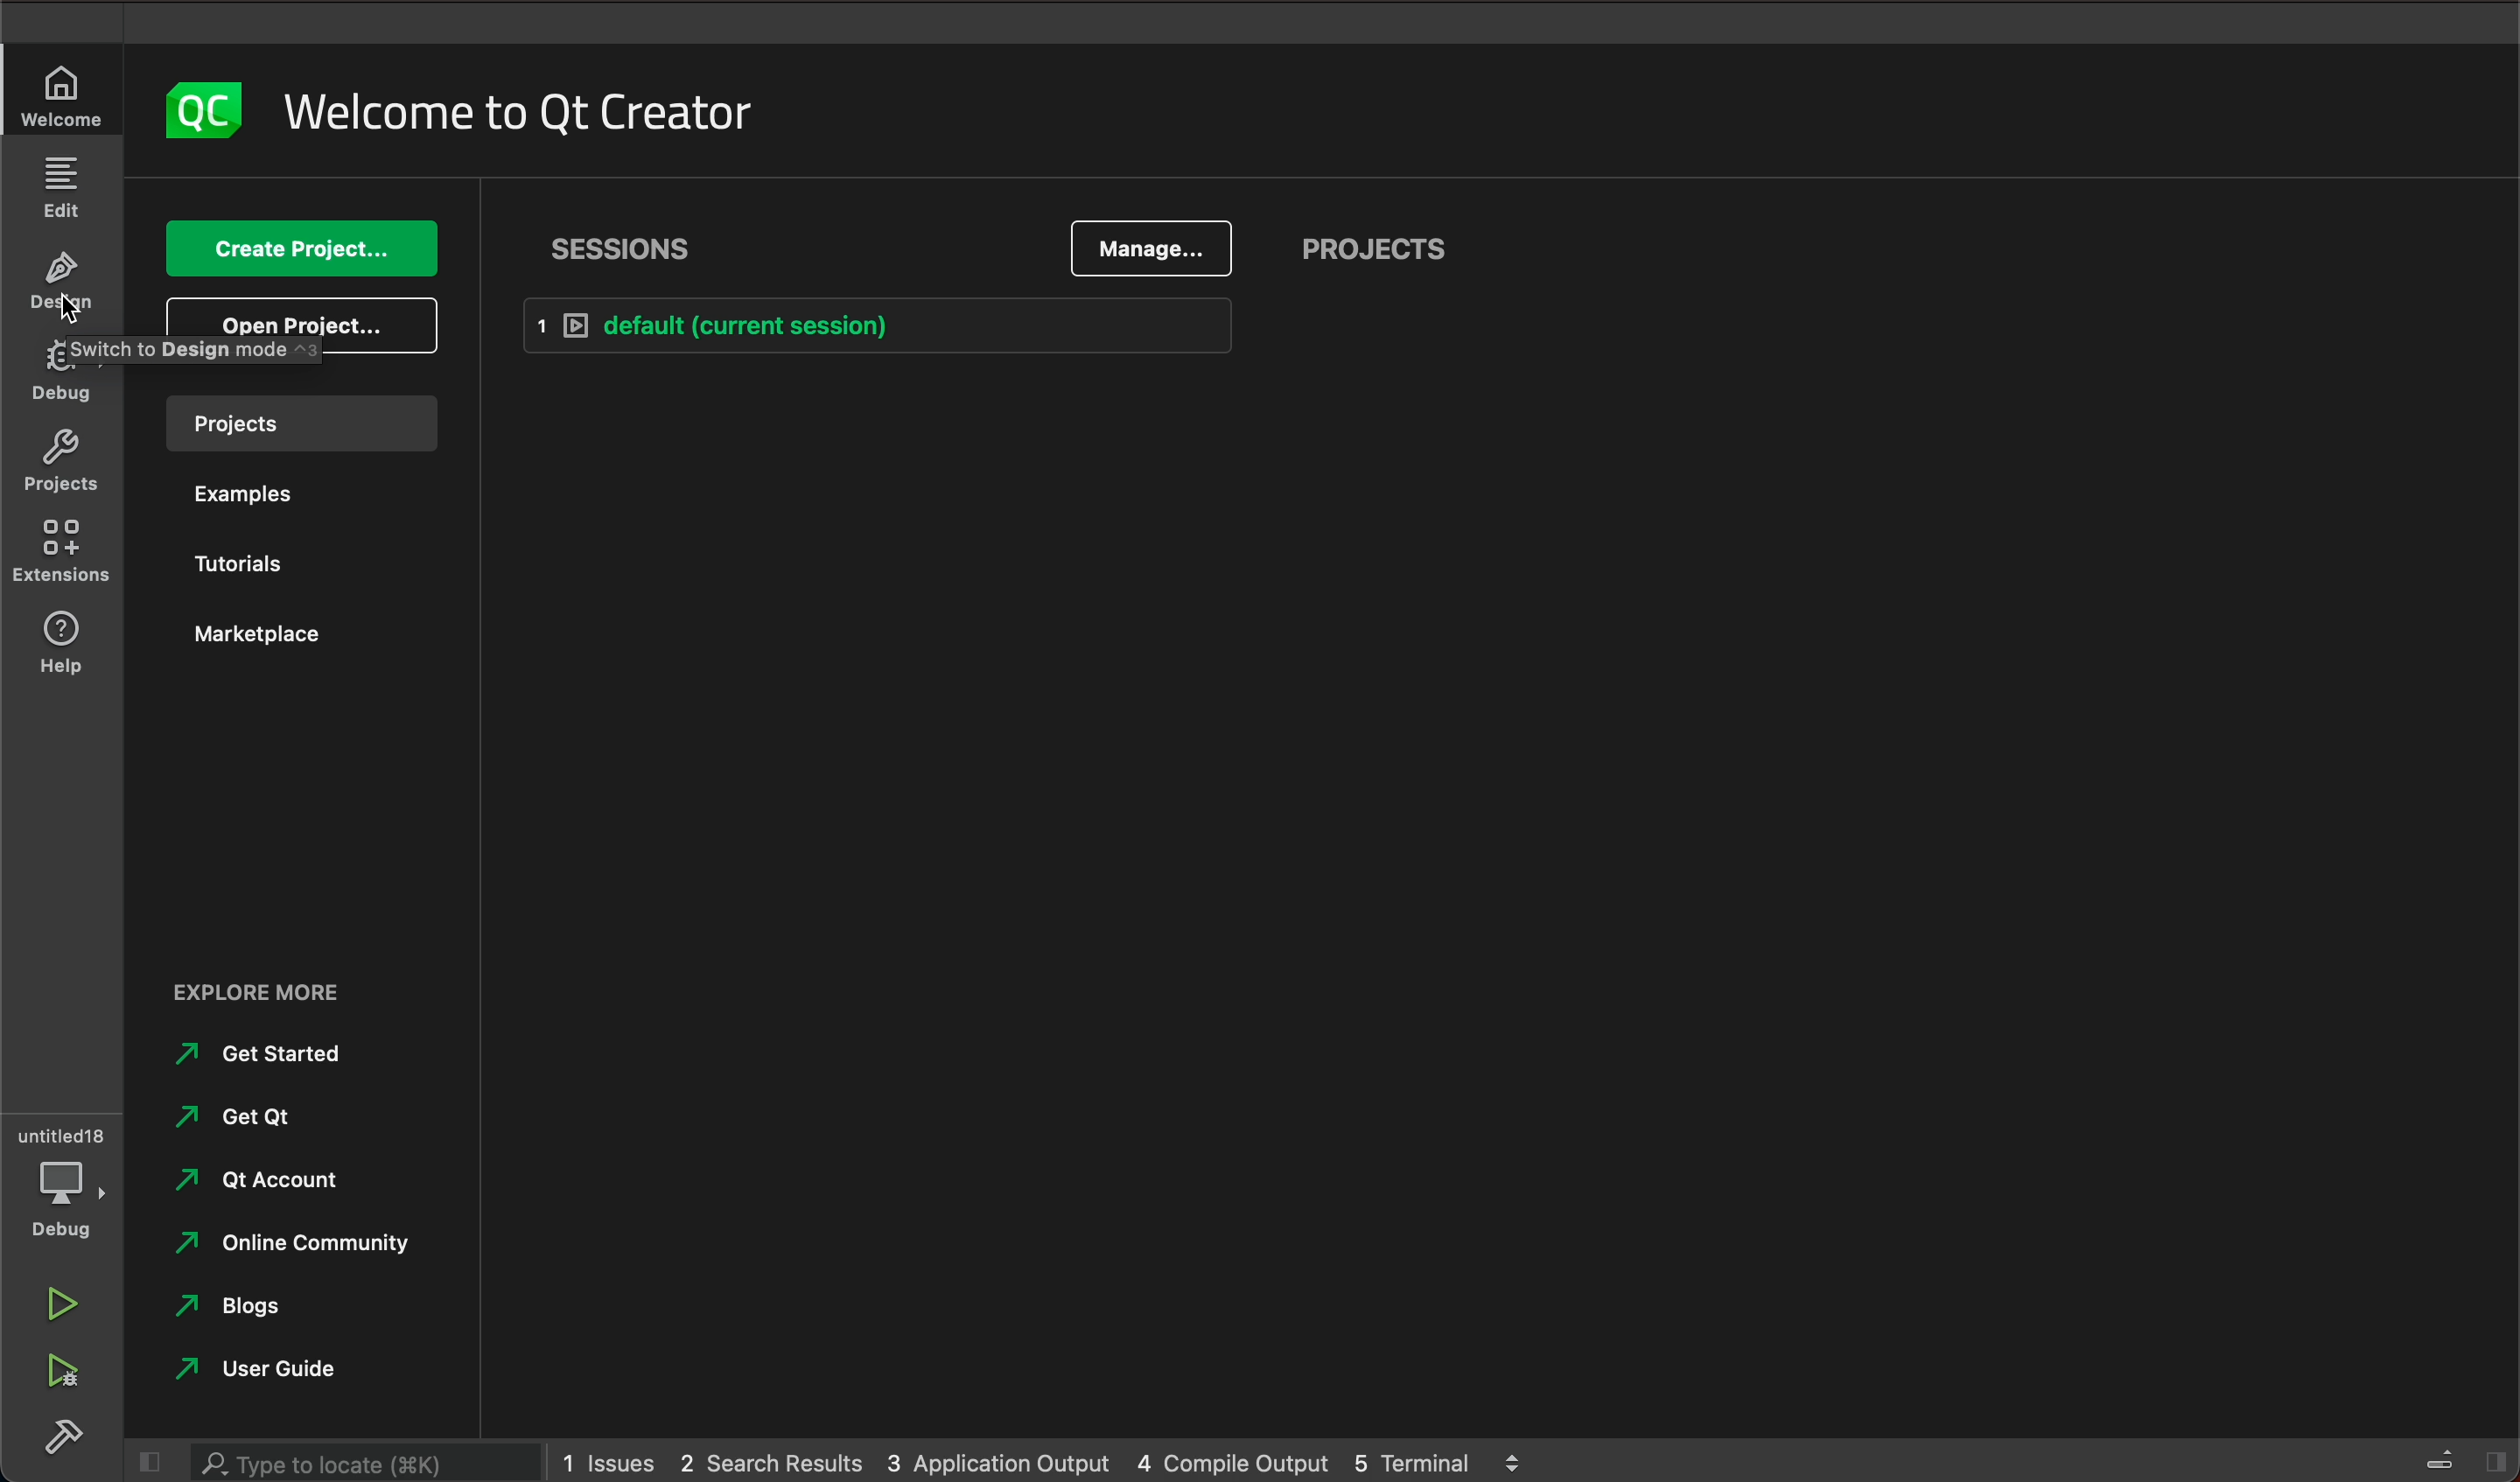  What do you see at coordinates (60, 378) in the screenshot?
I see `debug` at bounding box center [60, 378].